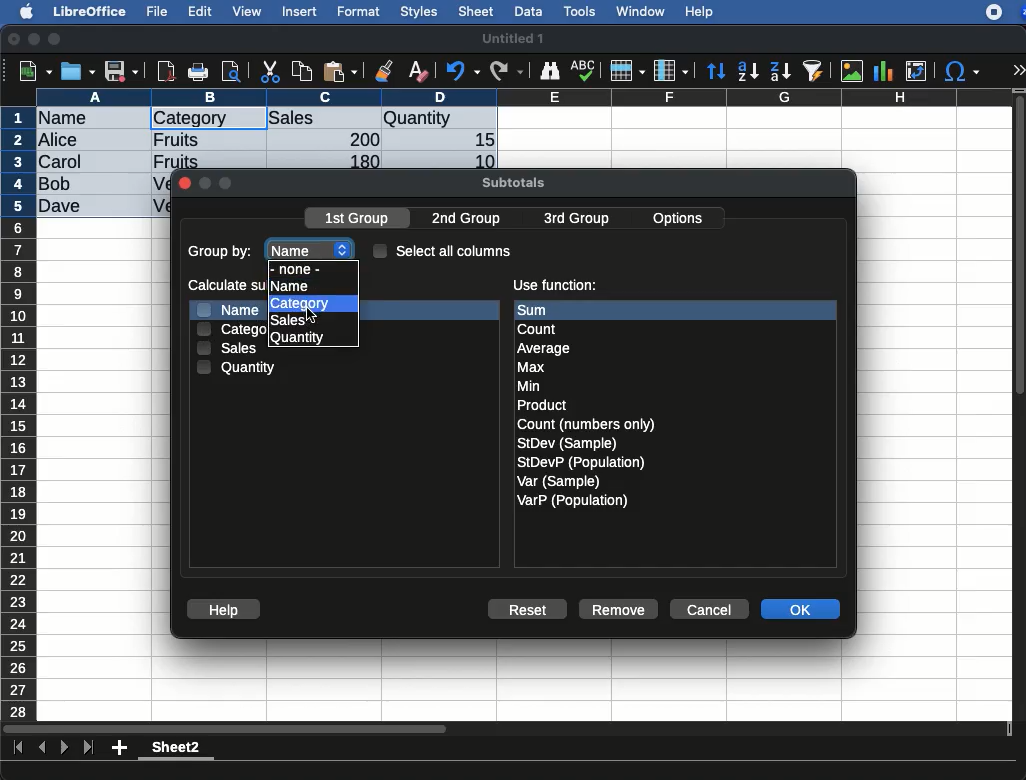 The width and height of the screenshot is (1026, 780). What do you see at coordinates (357, 162) in the screenshot?
I see `180` at bounding box center [357, 162].